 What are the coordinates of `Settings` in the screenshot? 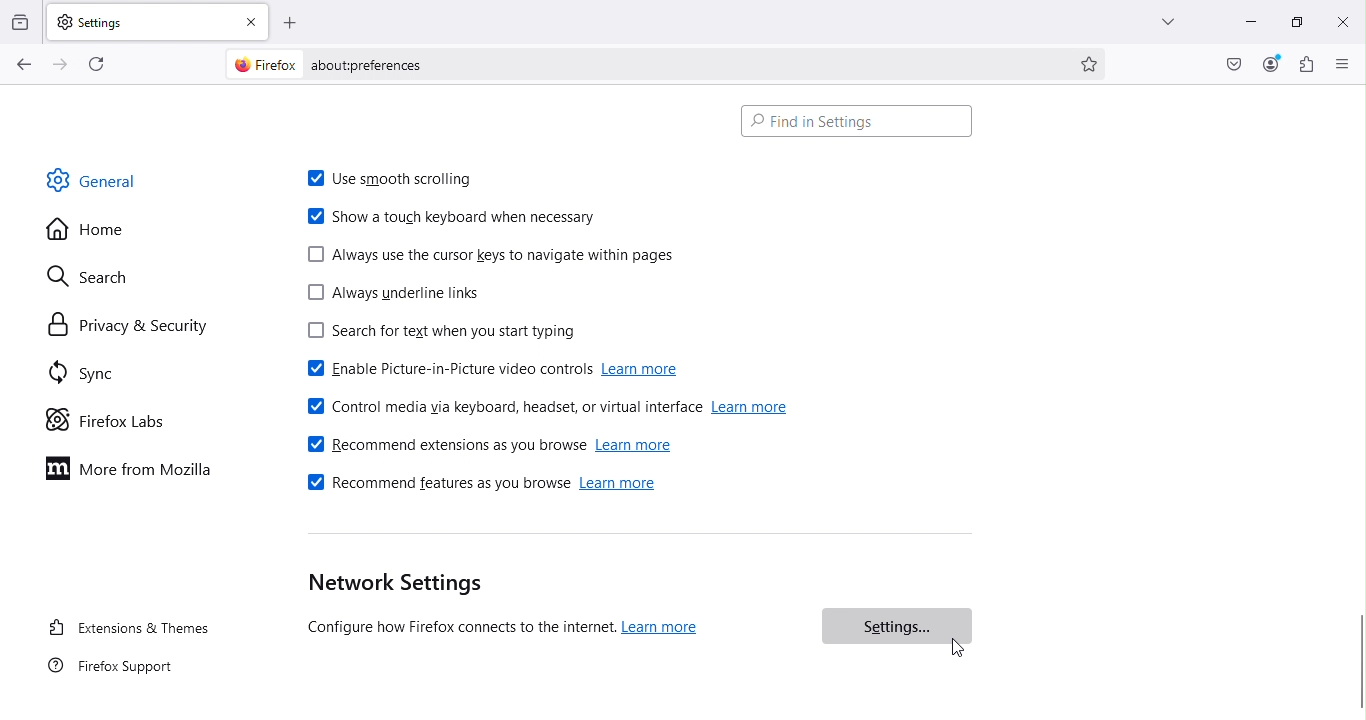 It's located at (894, 626).